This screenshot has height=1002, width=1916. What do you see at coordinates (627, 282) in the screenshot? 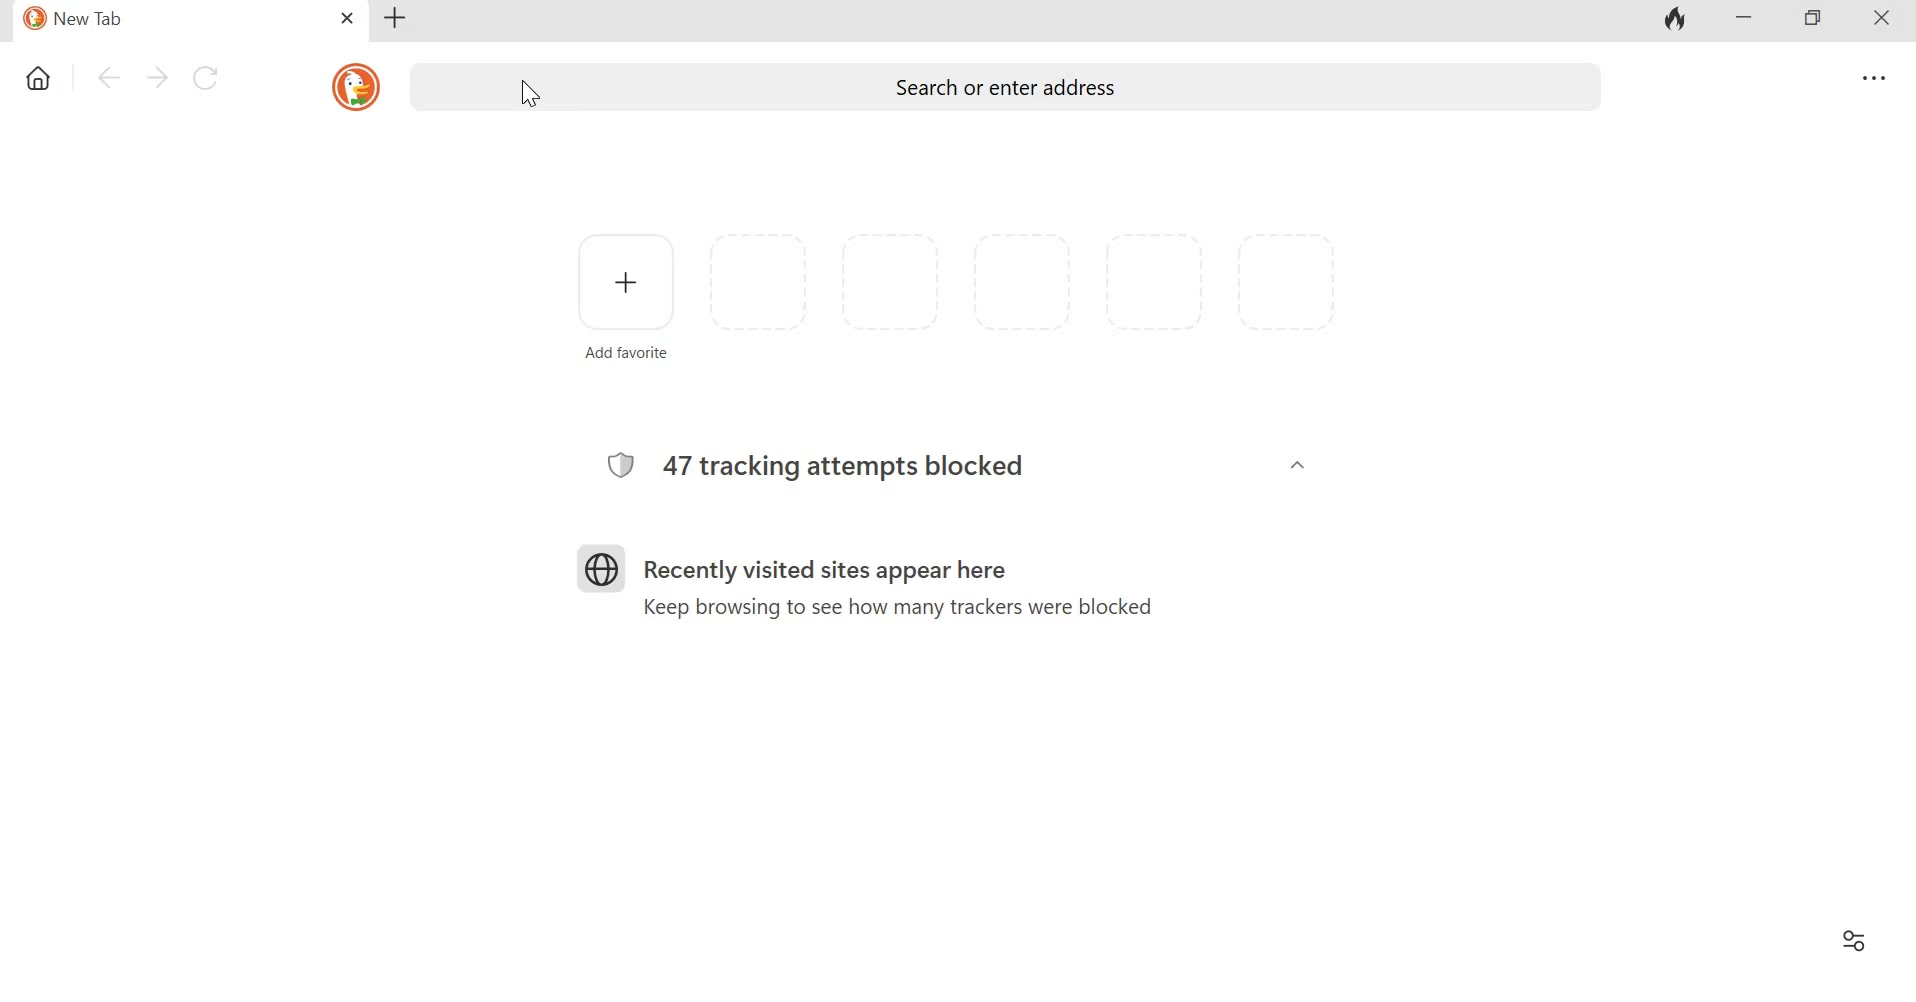
I see `Add favorite` at bounding box center [627, 282].